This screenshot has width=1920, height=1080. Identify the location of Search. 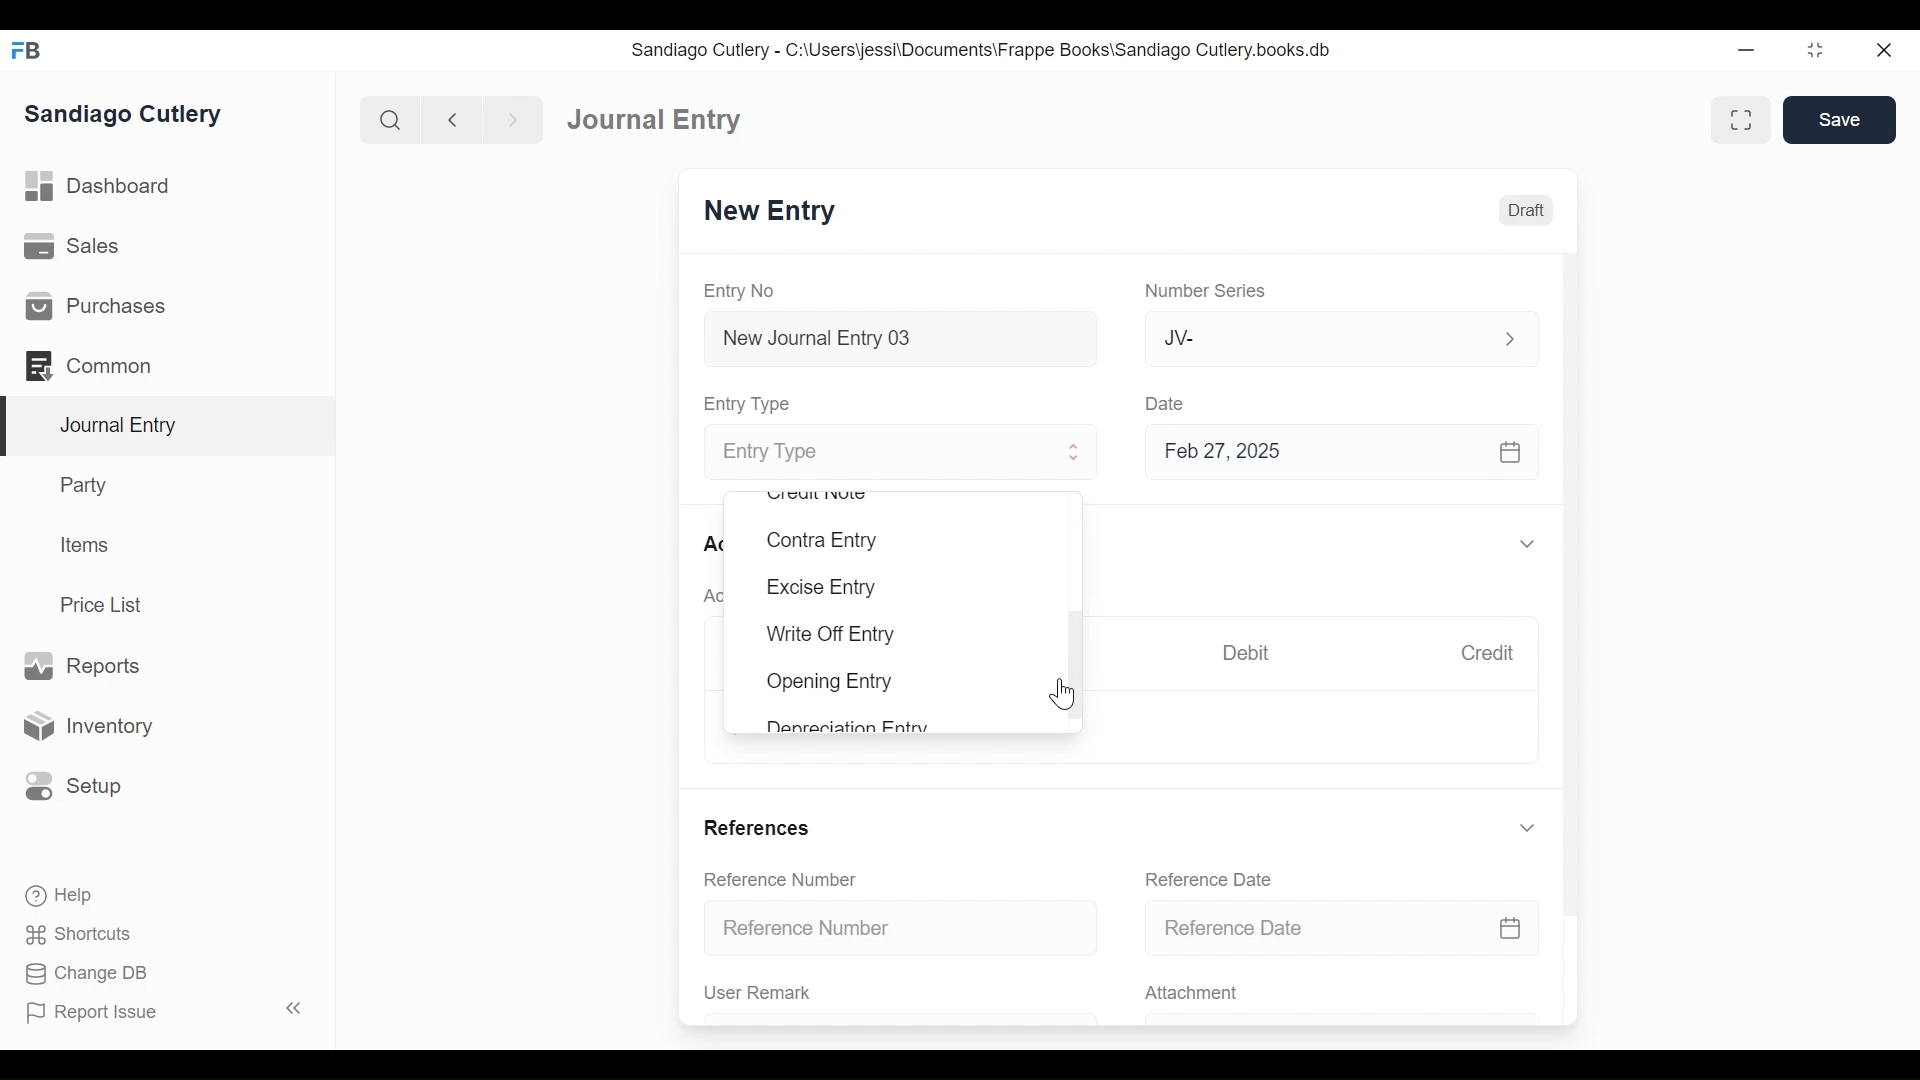
(388, 119).